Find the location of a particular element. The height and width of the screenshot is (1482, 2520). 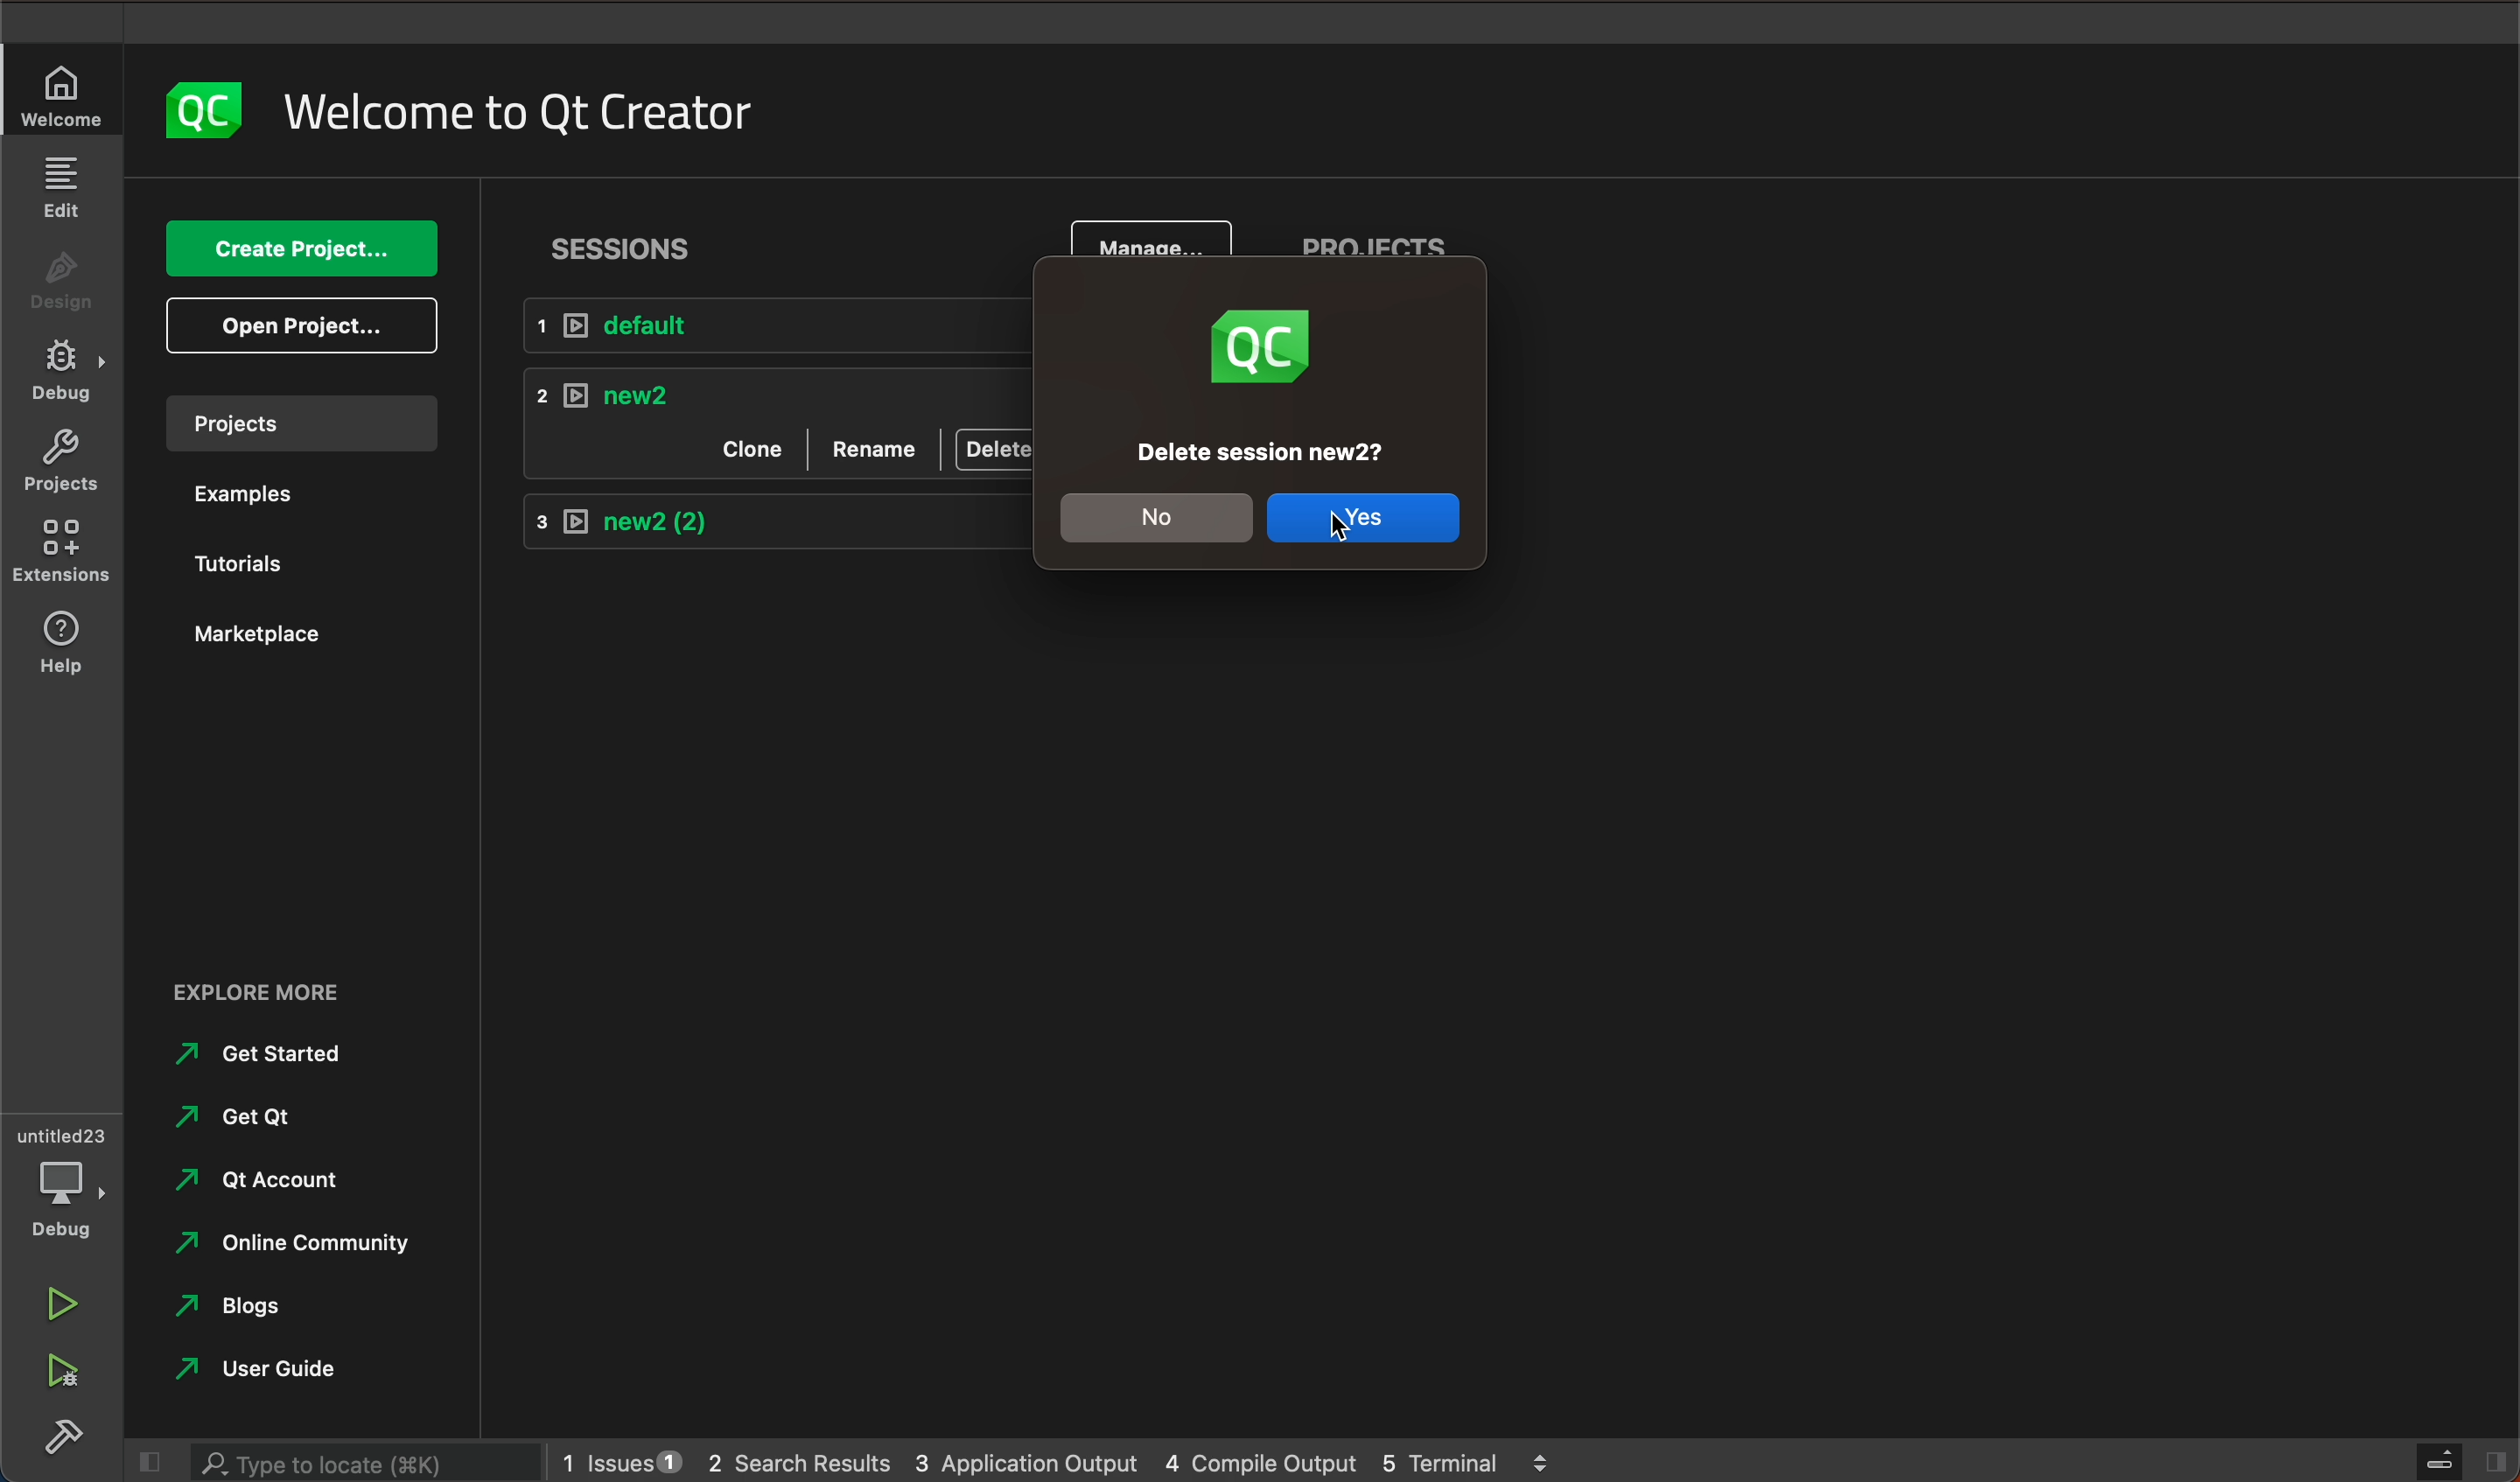

user guide is located at coordinates (271, 1372).